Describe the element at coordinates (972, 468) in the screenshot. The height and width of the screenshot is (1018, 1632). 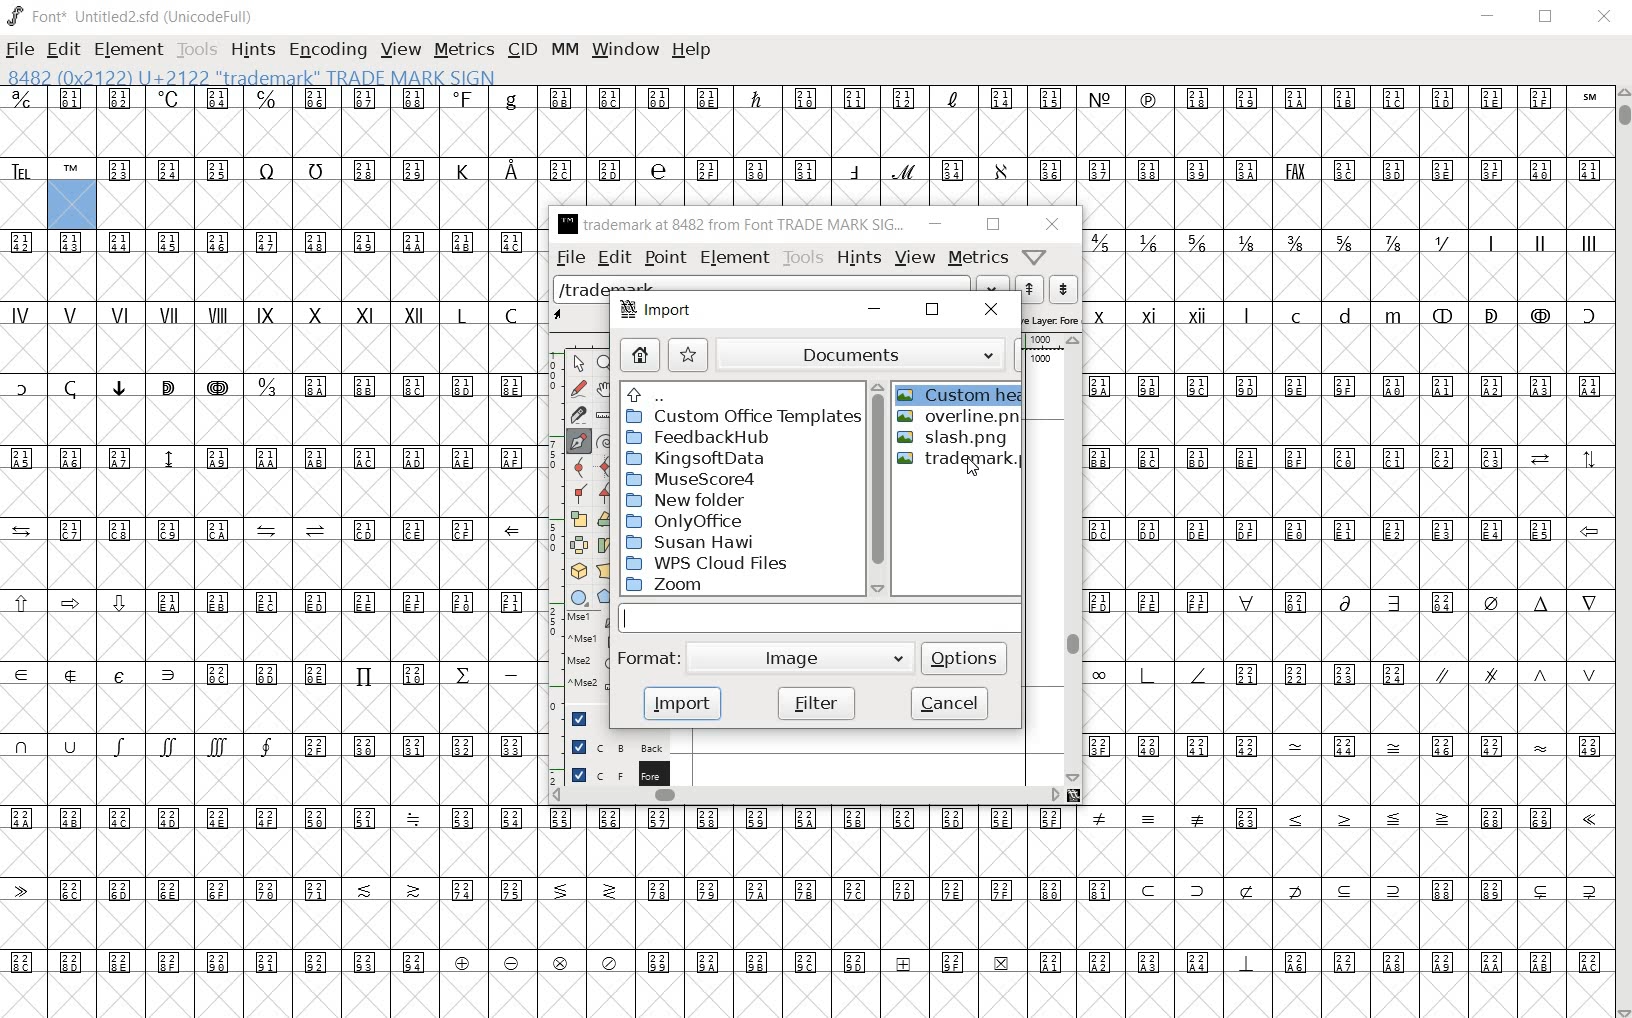
I see `cursor` at that location.